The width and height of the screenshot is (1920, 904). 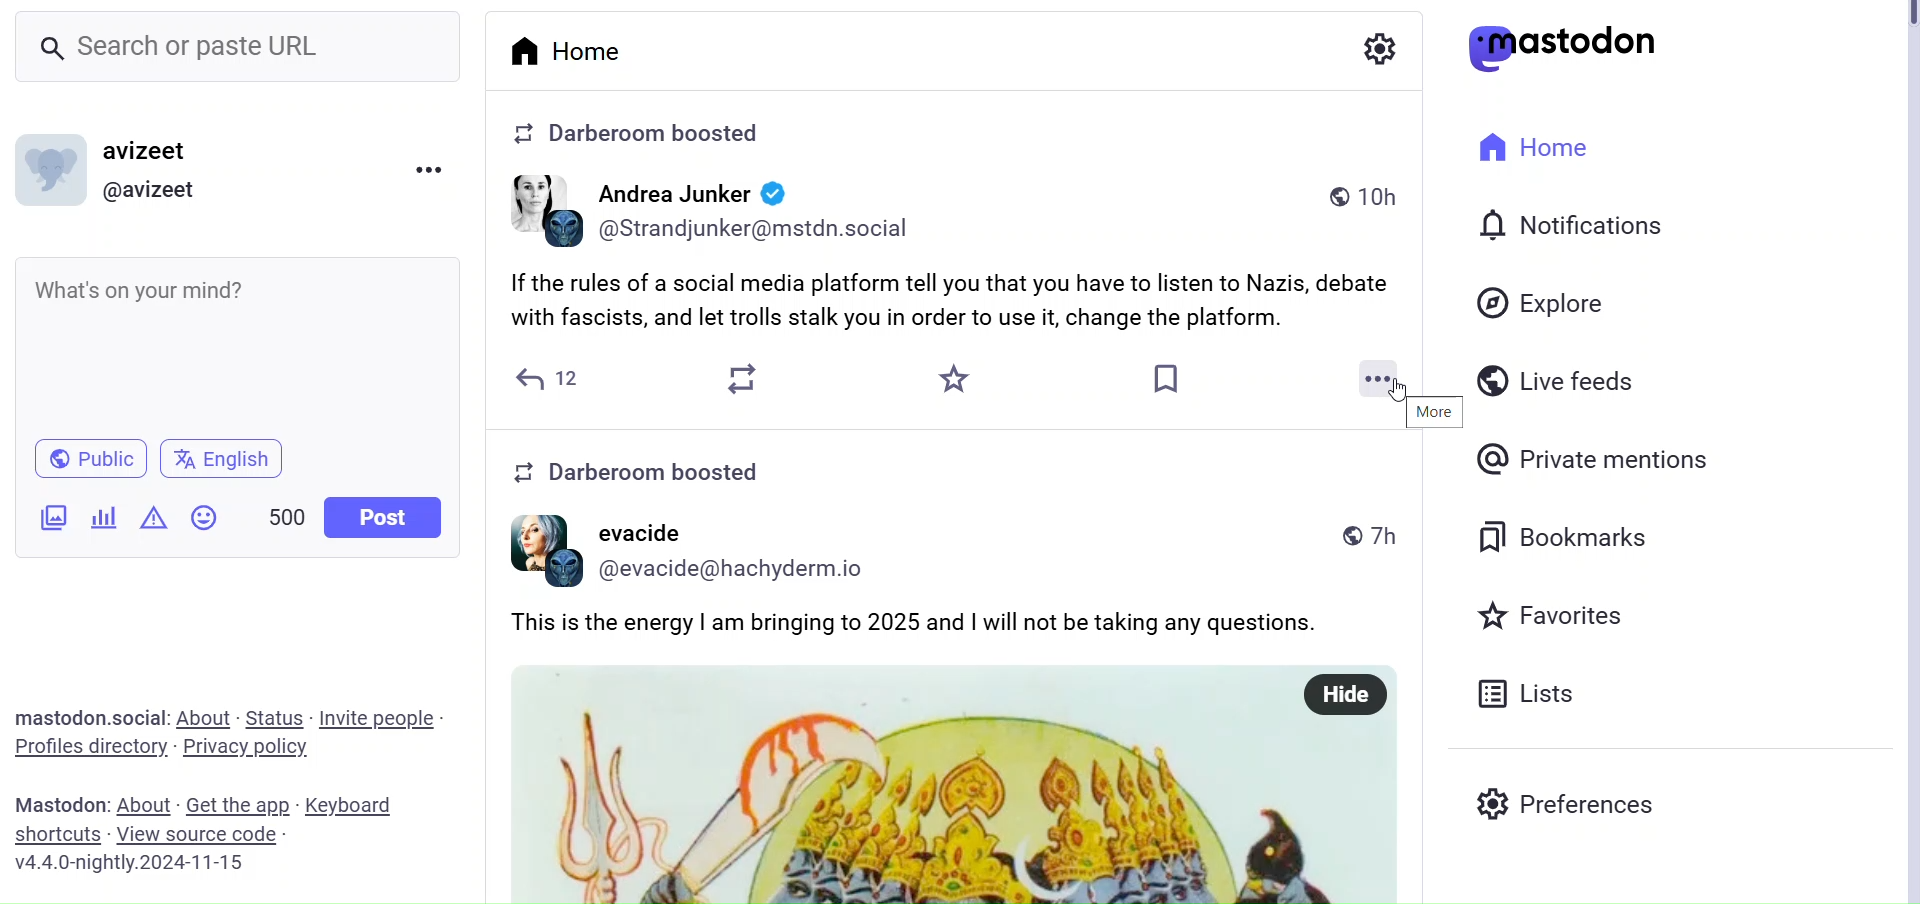 I want to click on user name, so click(x=642, y=533).